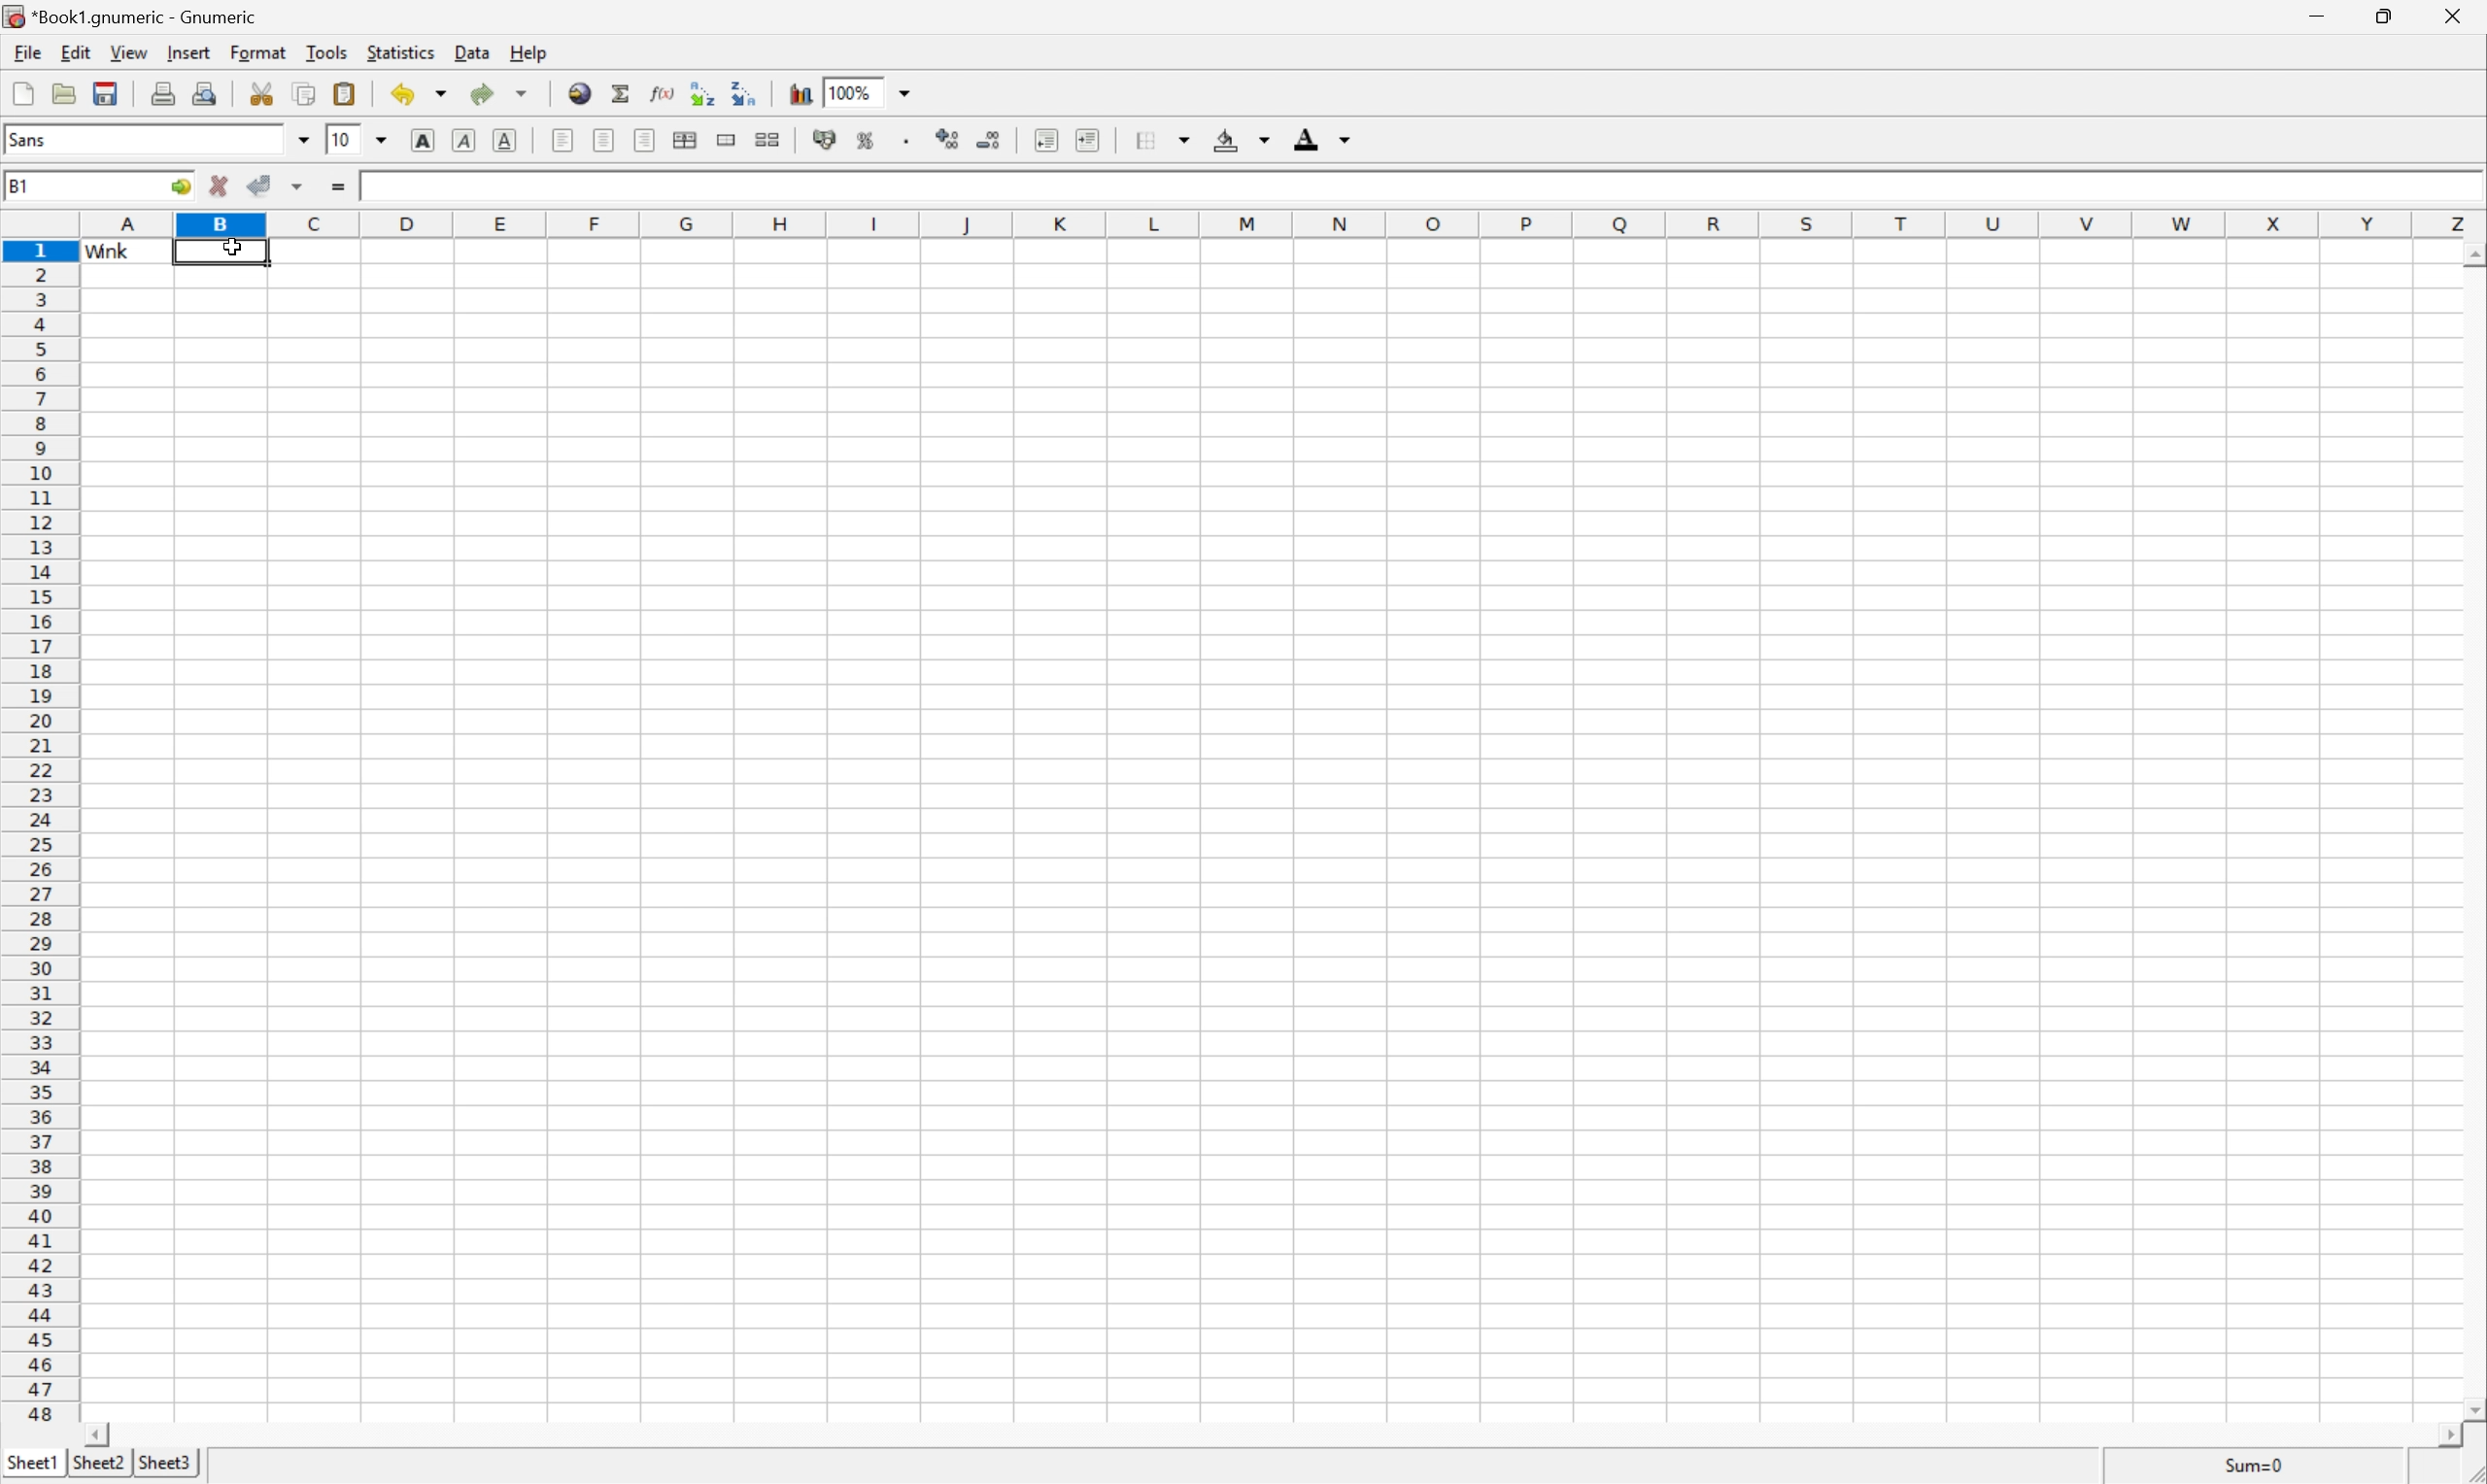 This screenshot has height=1484, width=2487. I want to click on edit, so click(73, 54).